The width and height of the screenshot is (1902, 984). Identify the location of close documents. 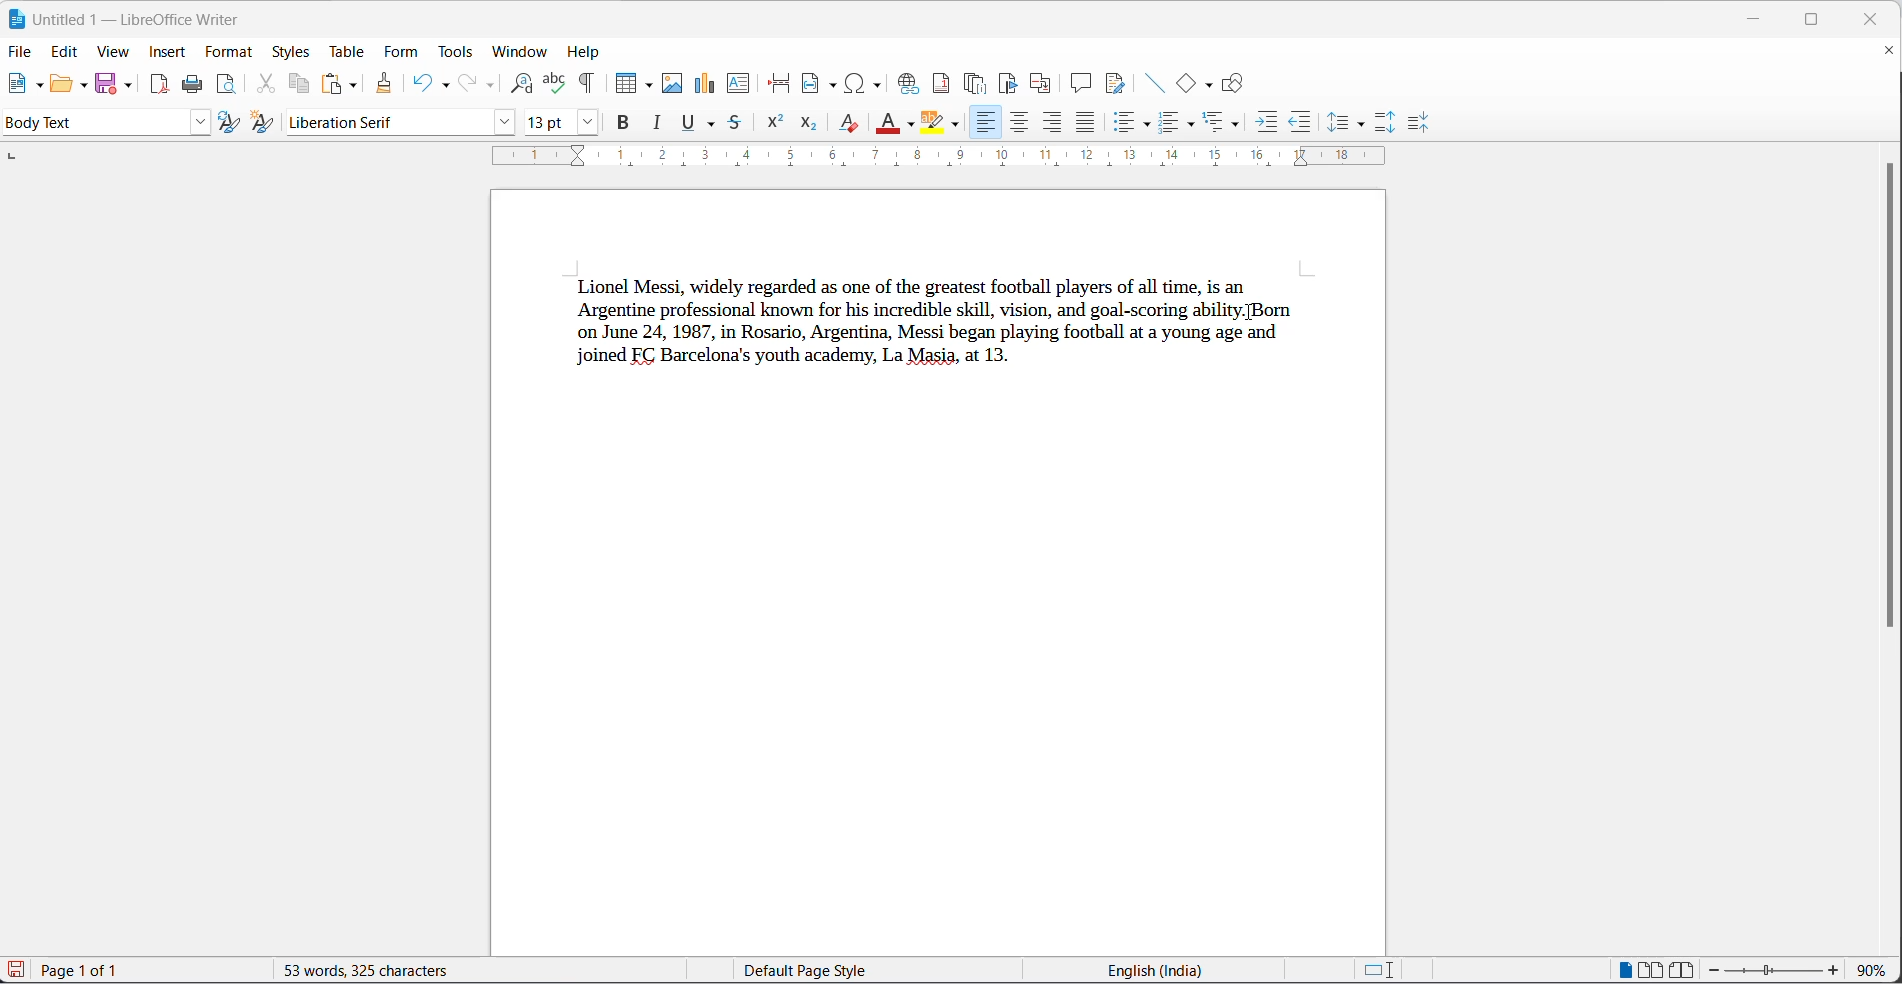
(1889, 50).